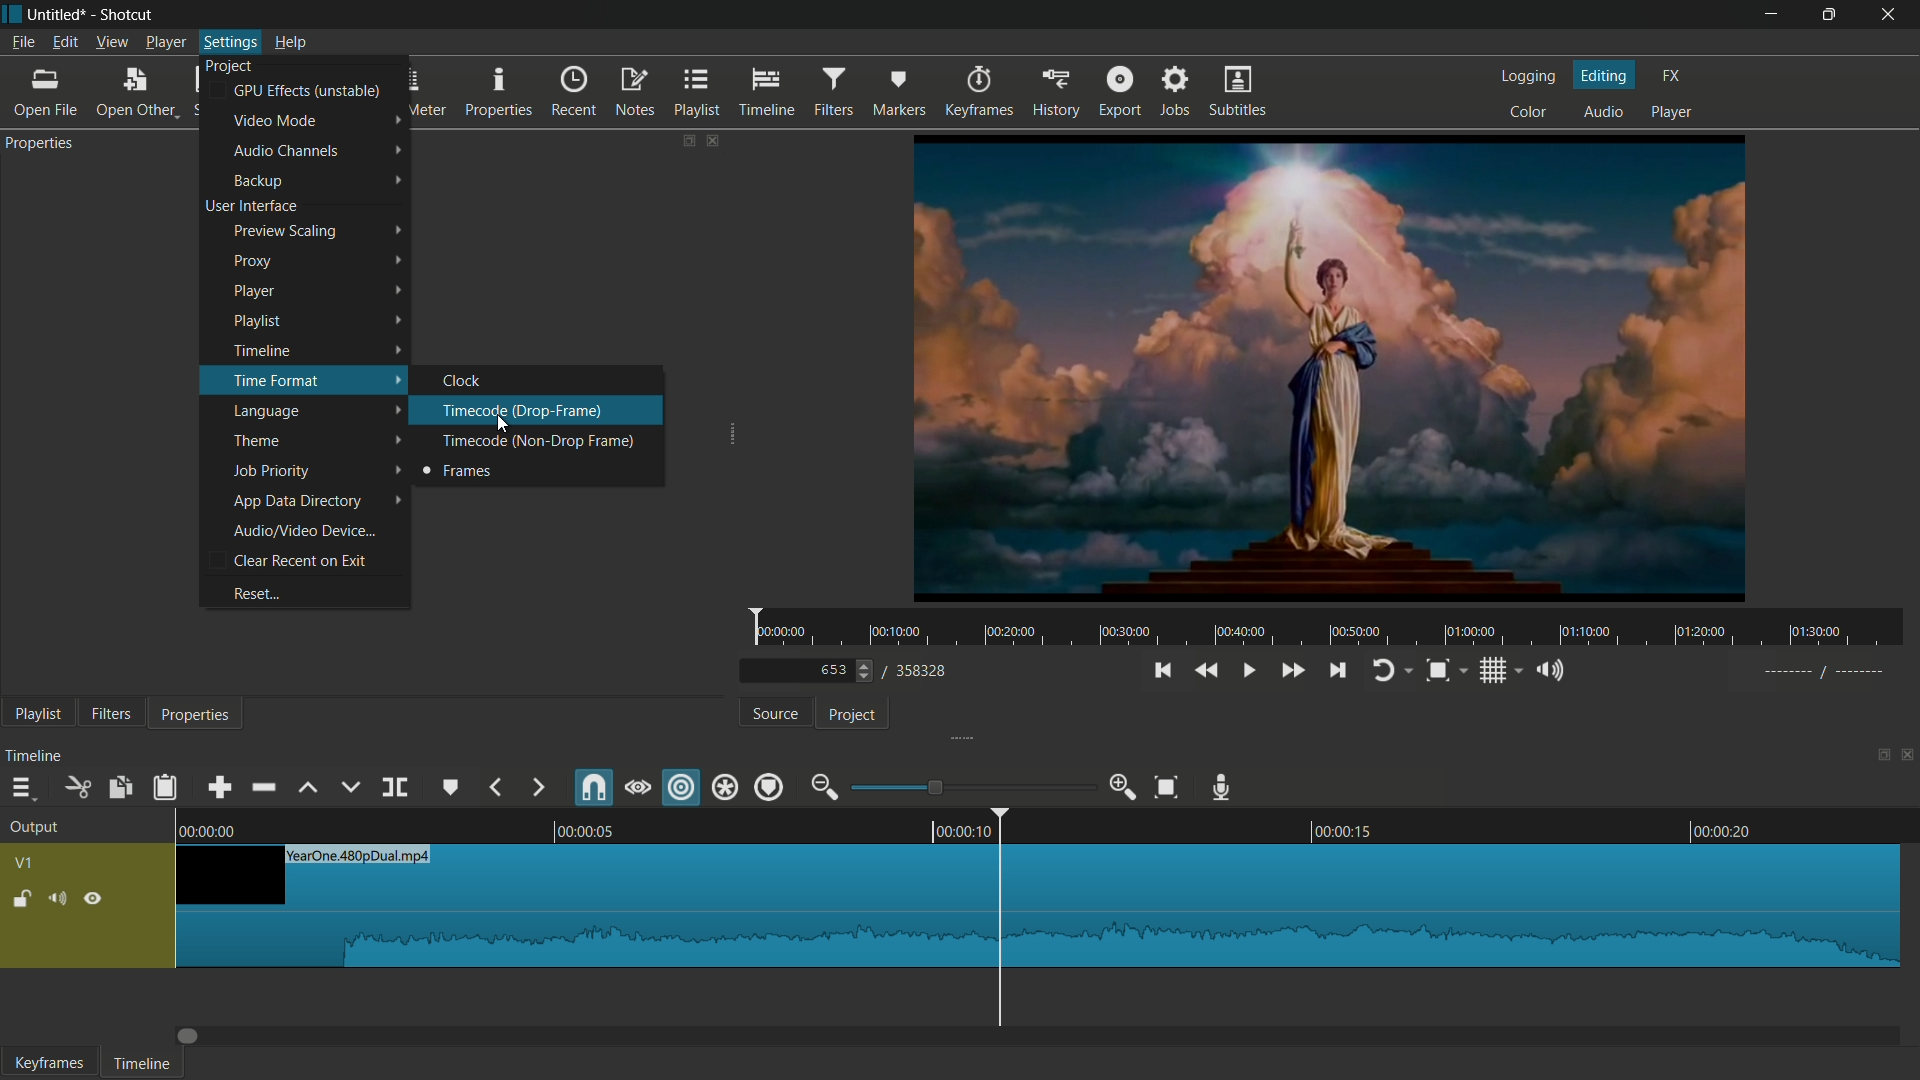  I want to click on cursor, so click(507, 425).